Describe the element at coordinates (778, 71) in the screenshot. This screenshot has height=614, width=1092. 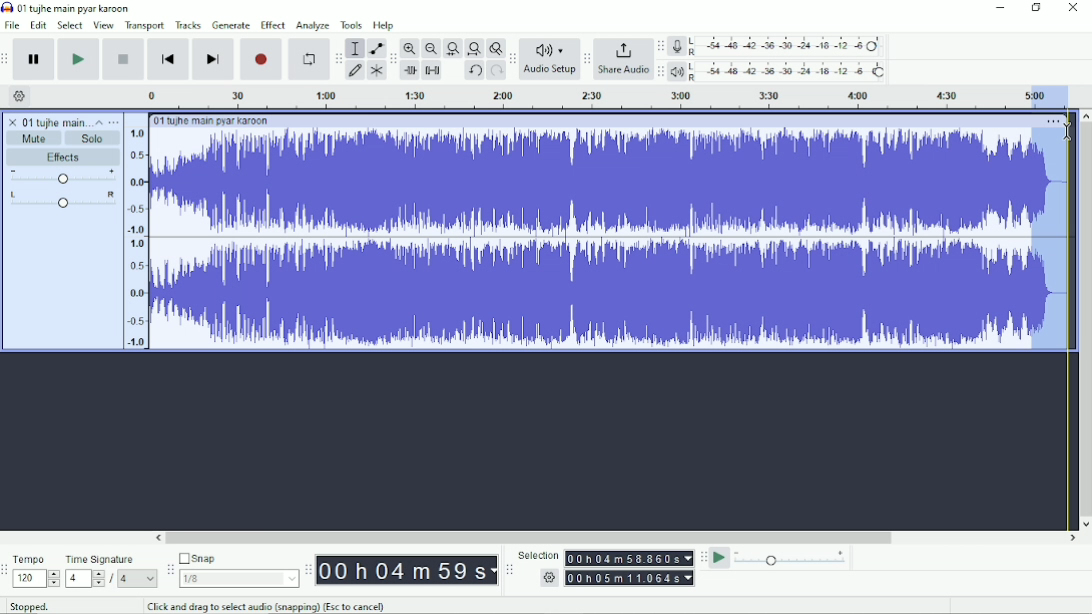
I see `Playback meter` at that location.